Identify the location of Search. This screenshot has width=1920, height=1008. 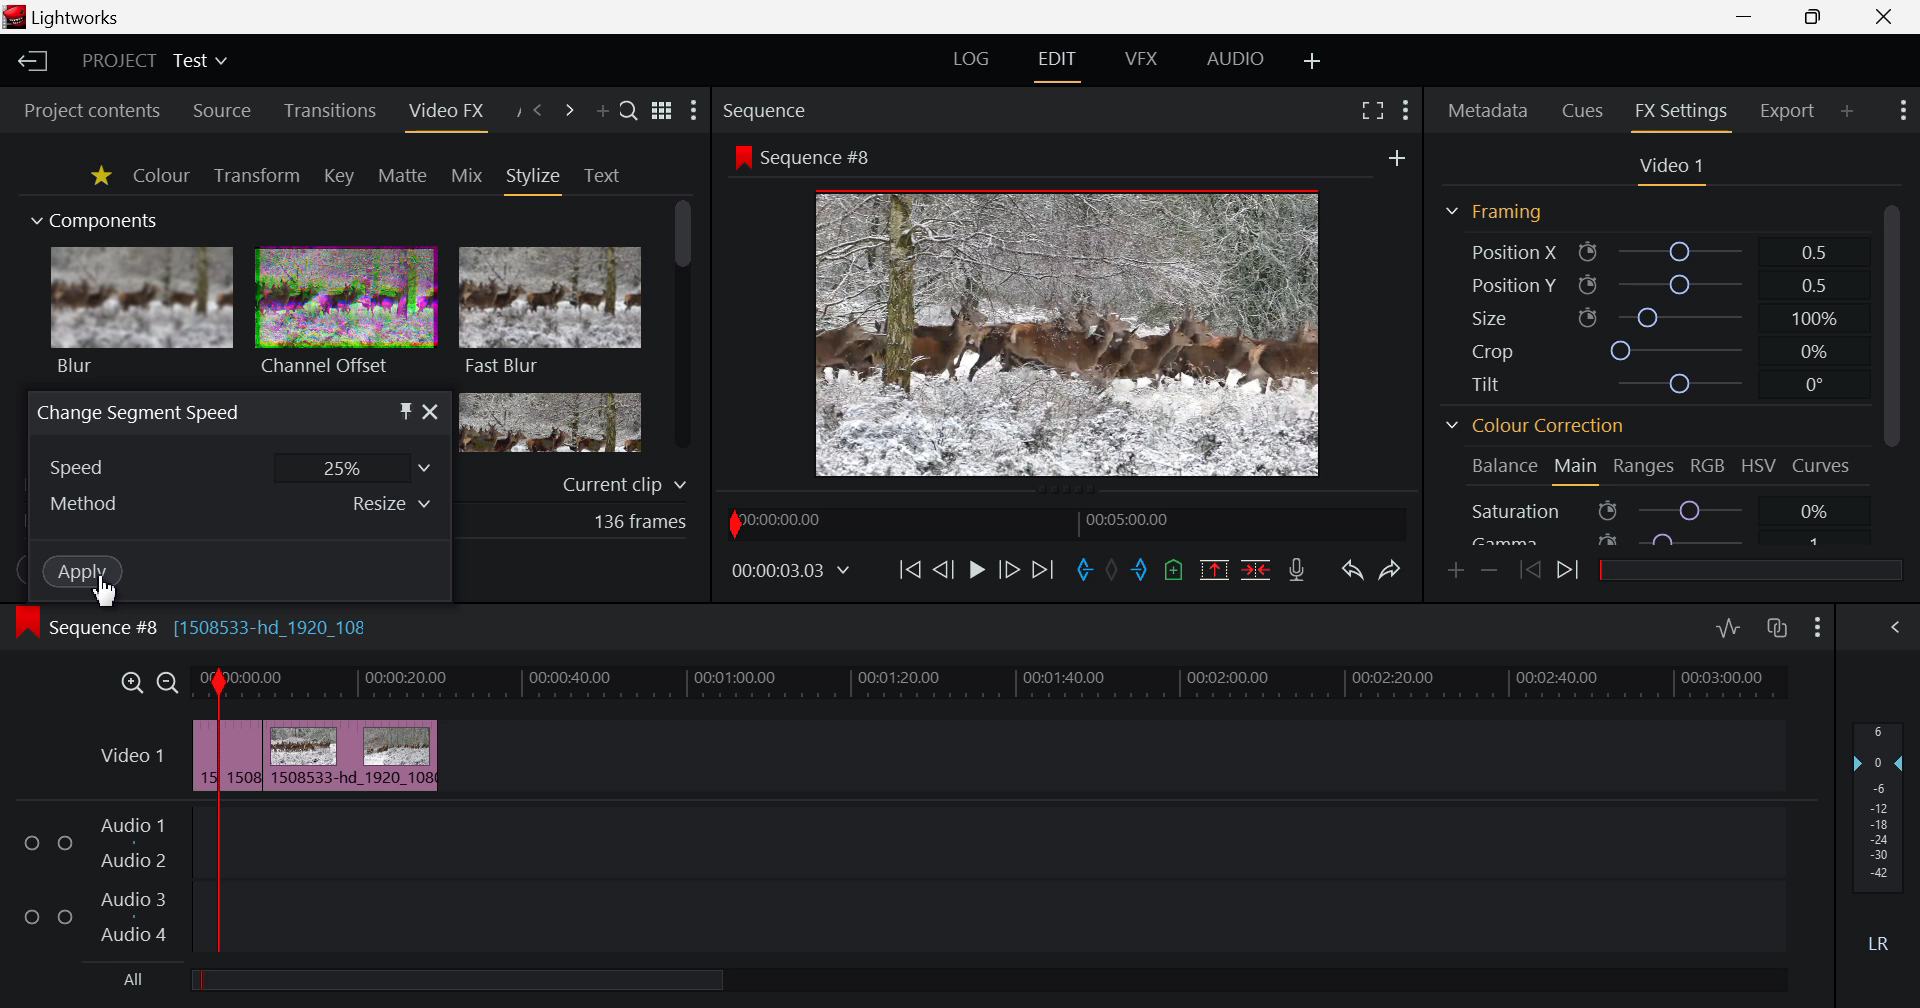
(630, 112).